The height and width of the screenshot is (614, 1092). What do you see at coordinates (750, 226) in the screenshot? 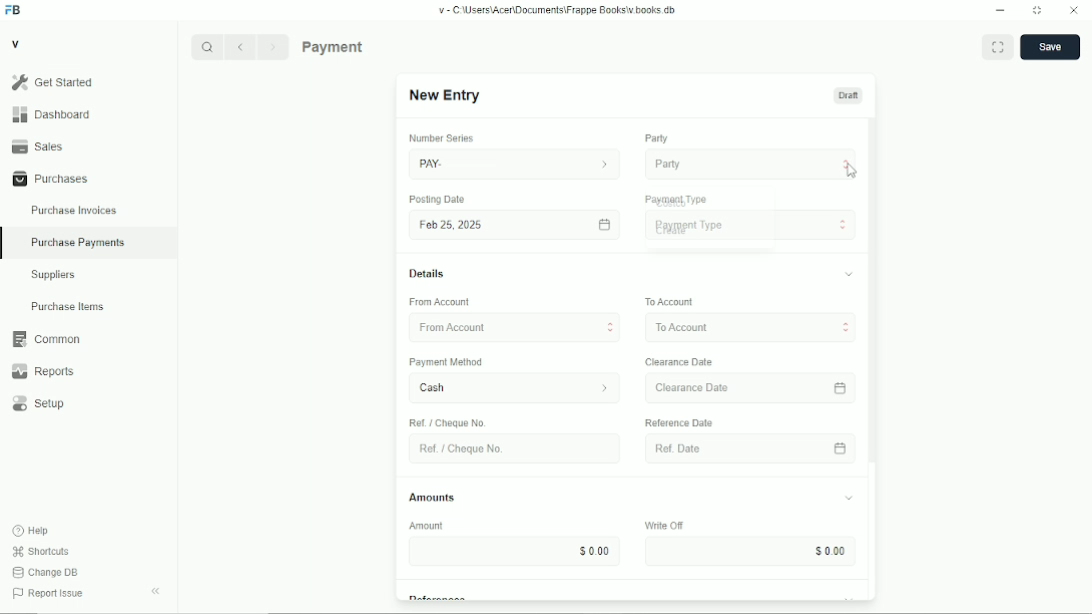
I see `Payment Type` at bounding box center [750, 226].